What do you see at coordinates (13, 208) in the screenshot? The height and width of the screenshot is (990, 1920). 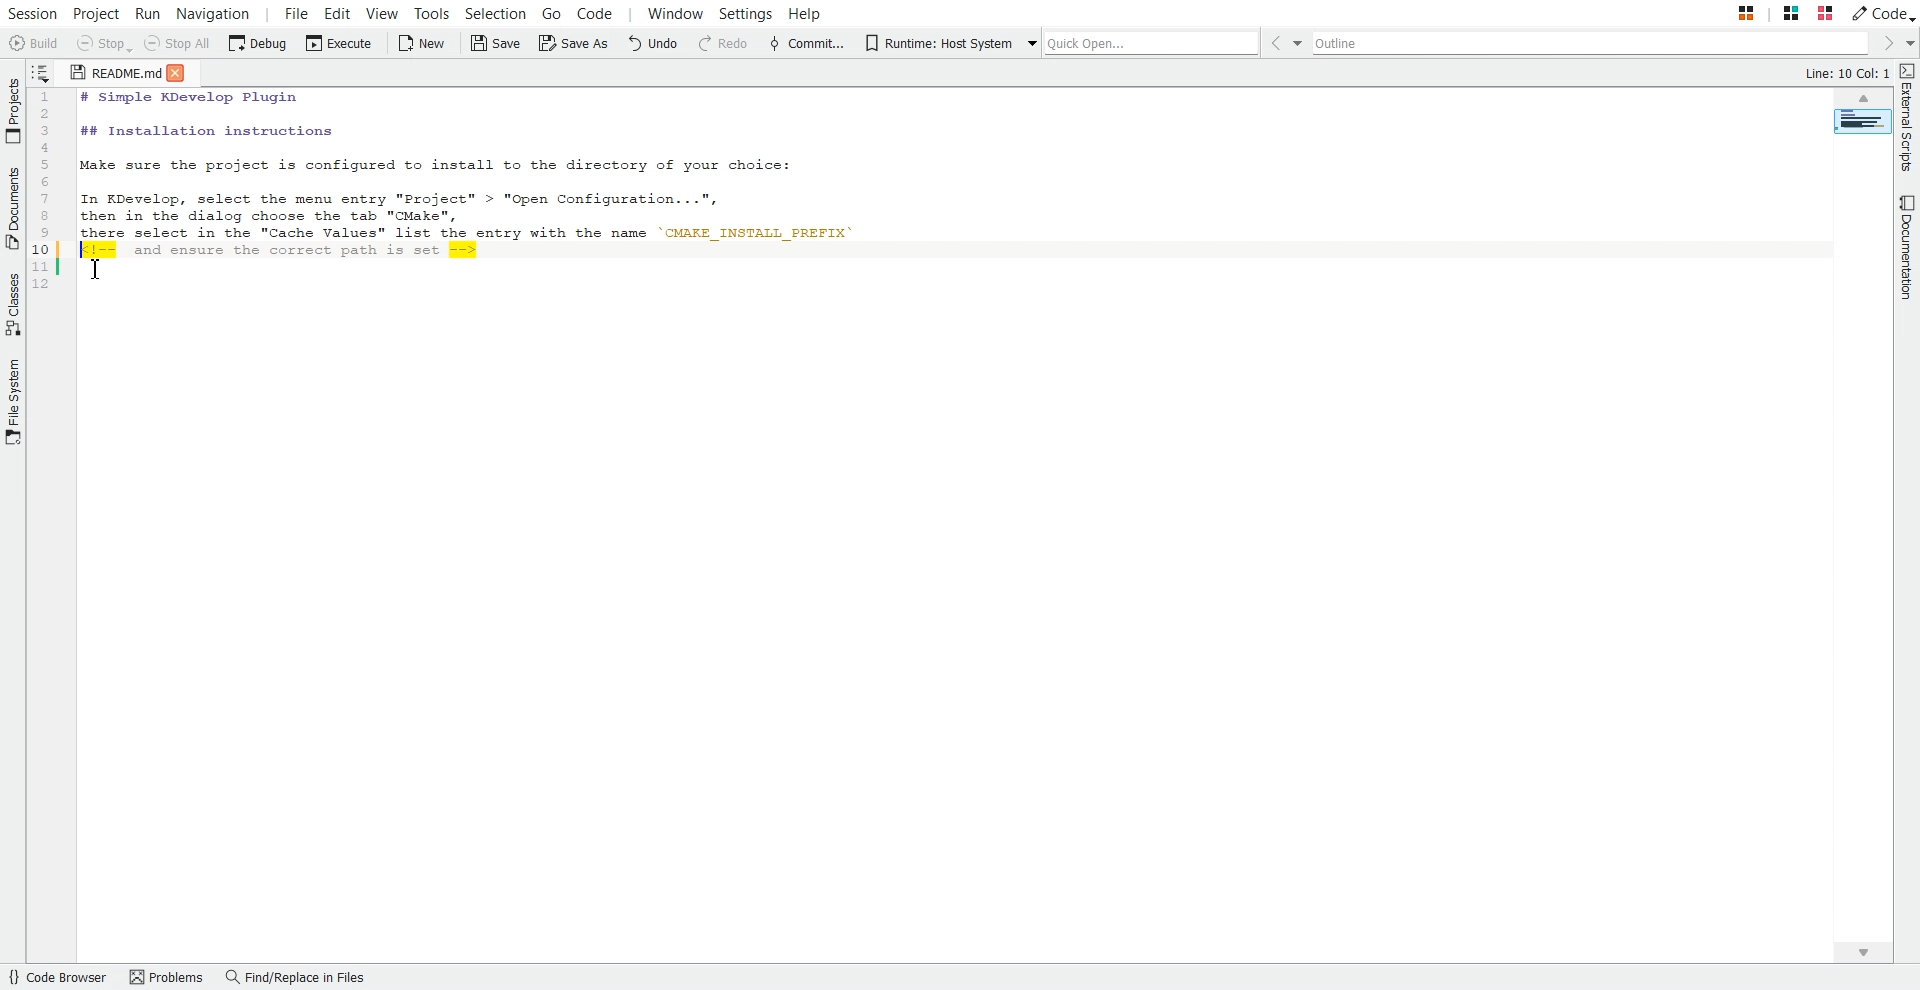 I see `Documents` at bounding box center [13, 208].